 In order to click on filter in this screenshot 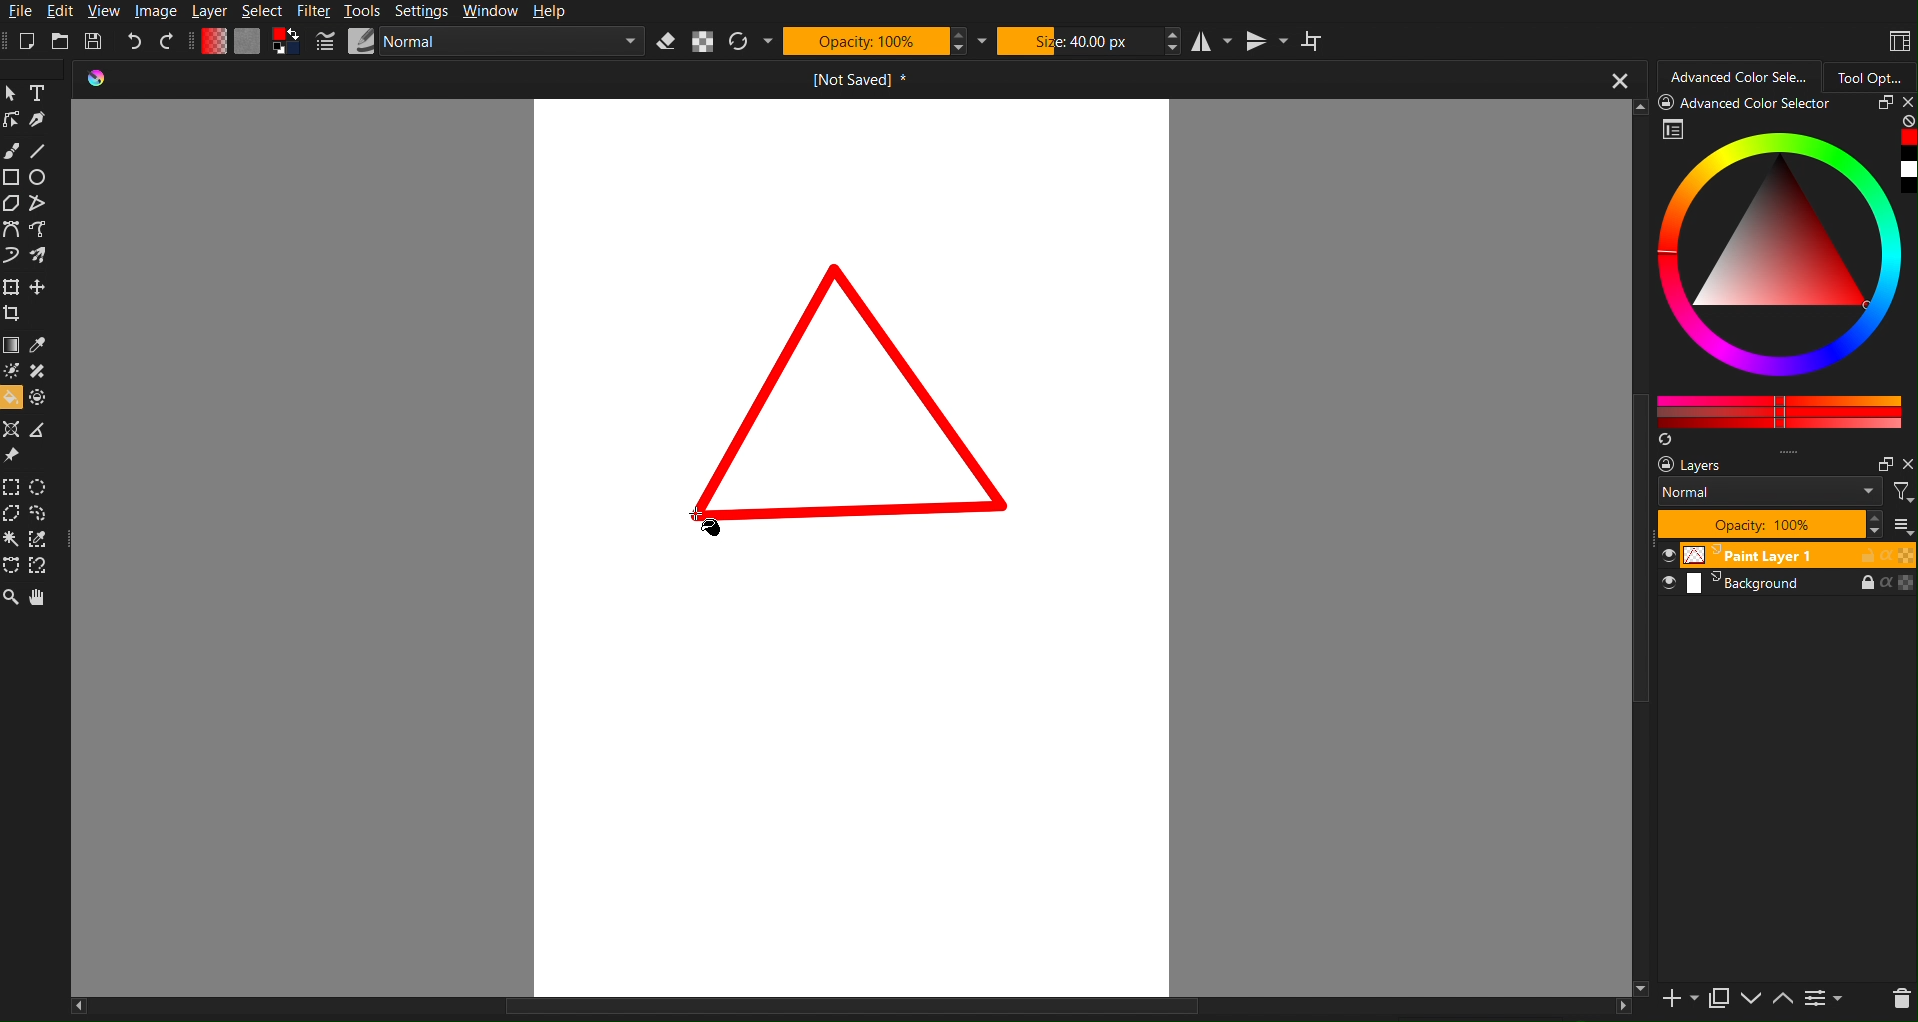, I will do `click(1903, 492)`.